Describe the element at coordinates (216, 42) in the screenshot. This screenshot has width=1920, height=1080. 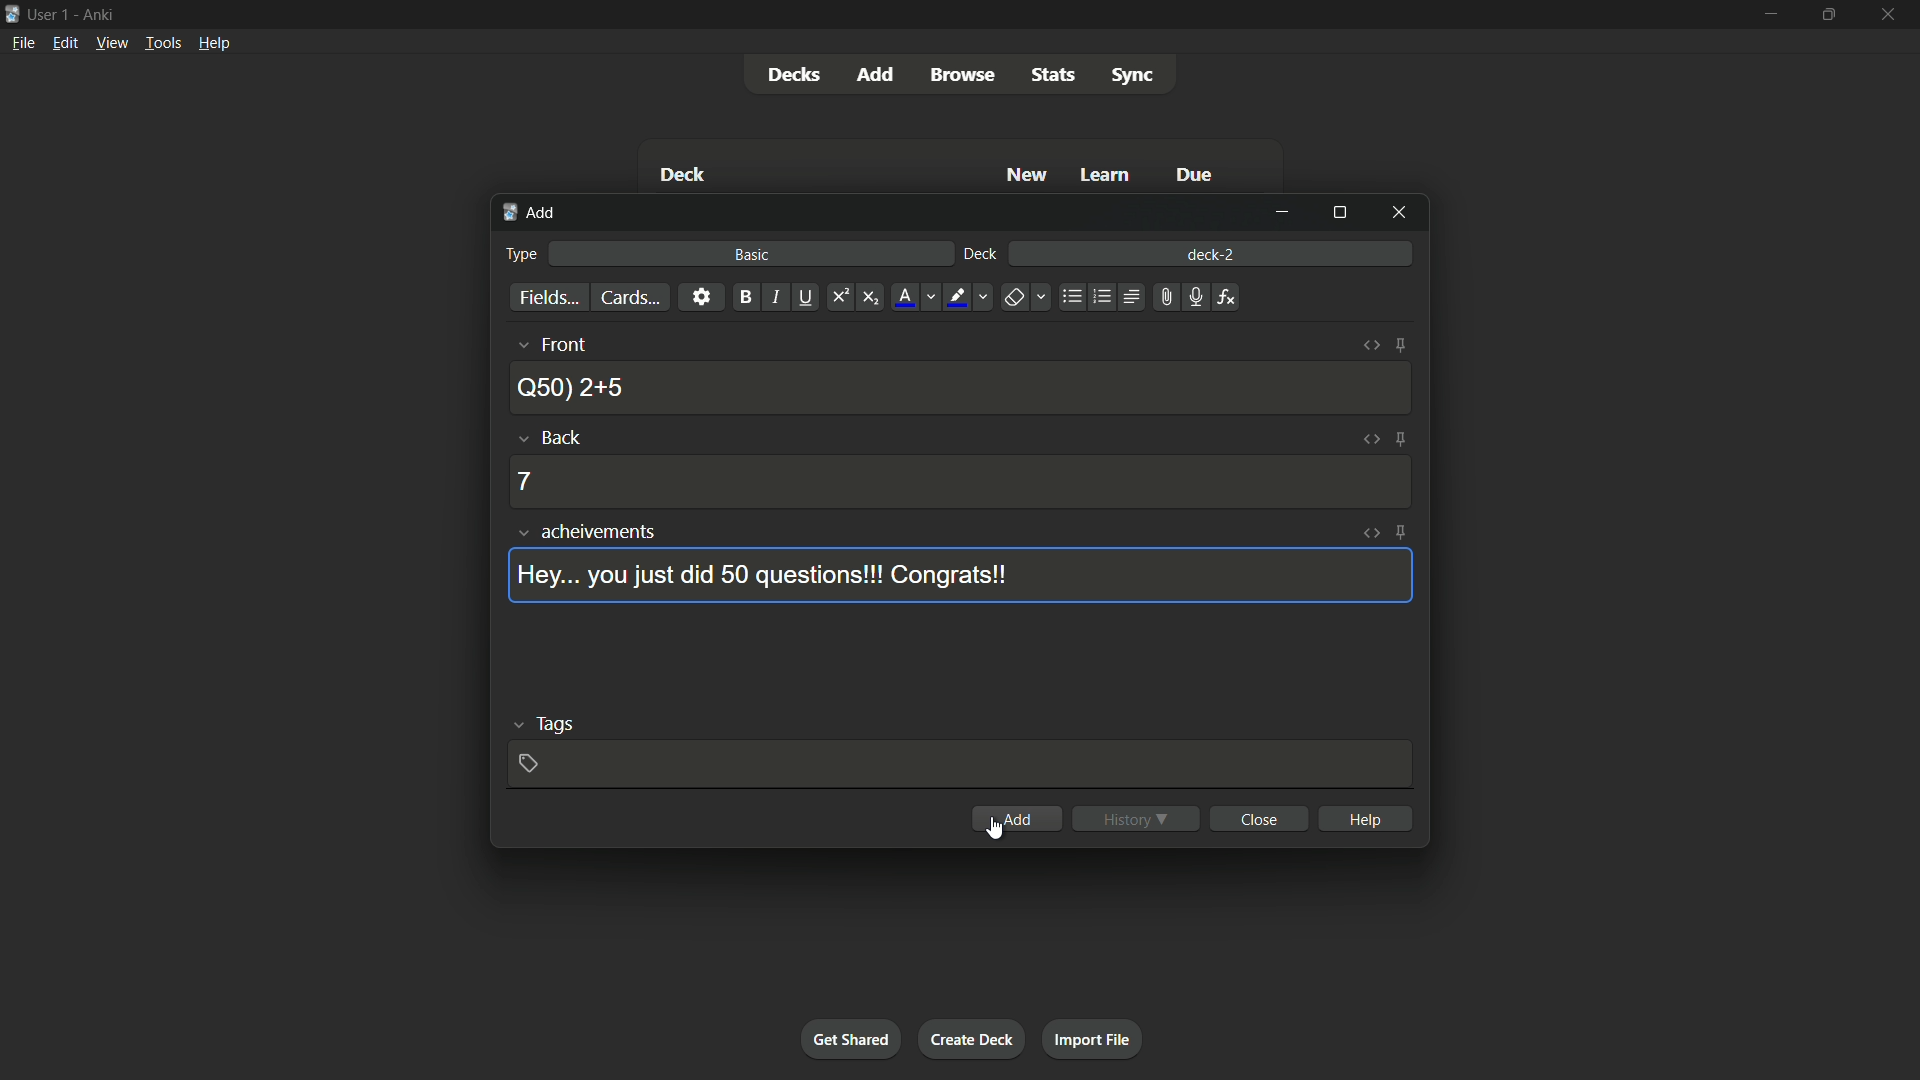
I see `help menu` at that location.